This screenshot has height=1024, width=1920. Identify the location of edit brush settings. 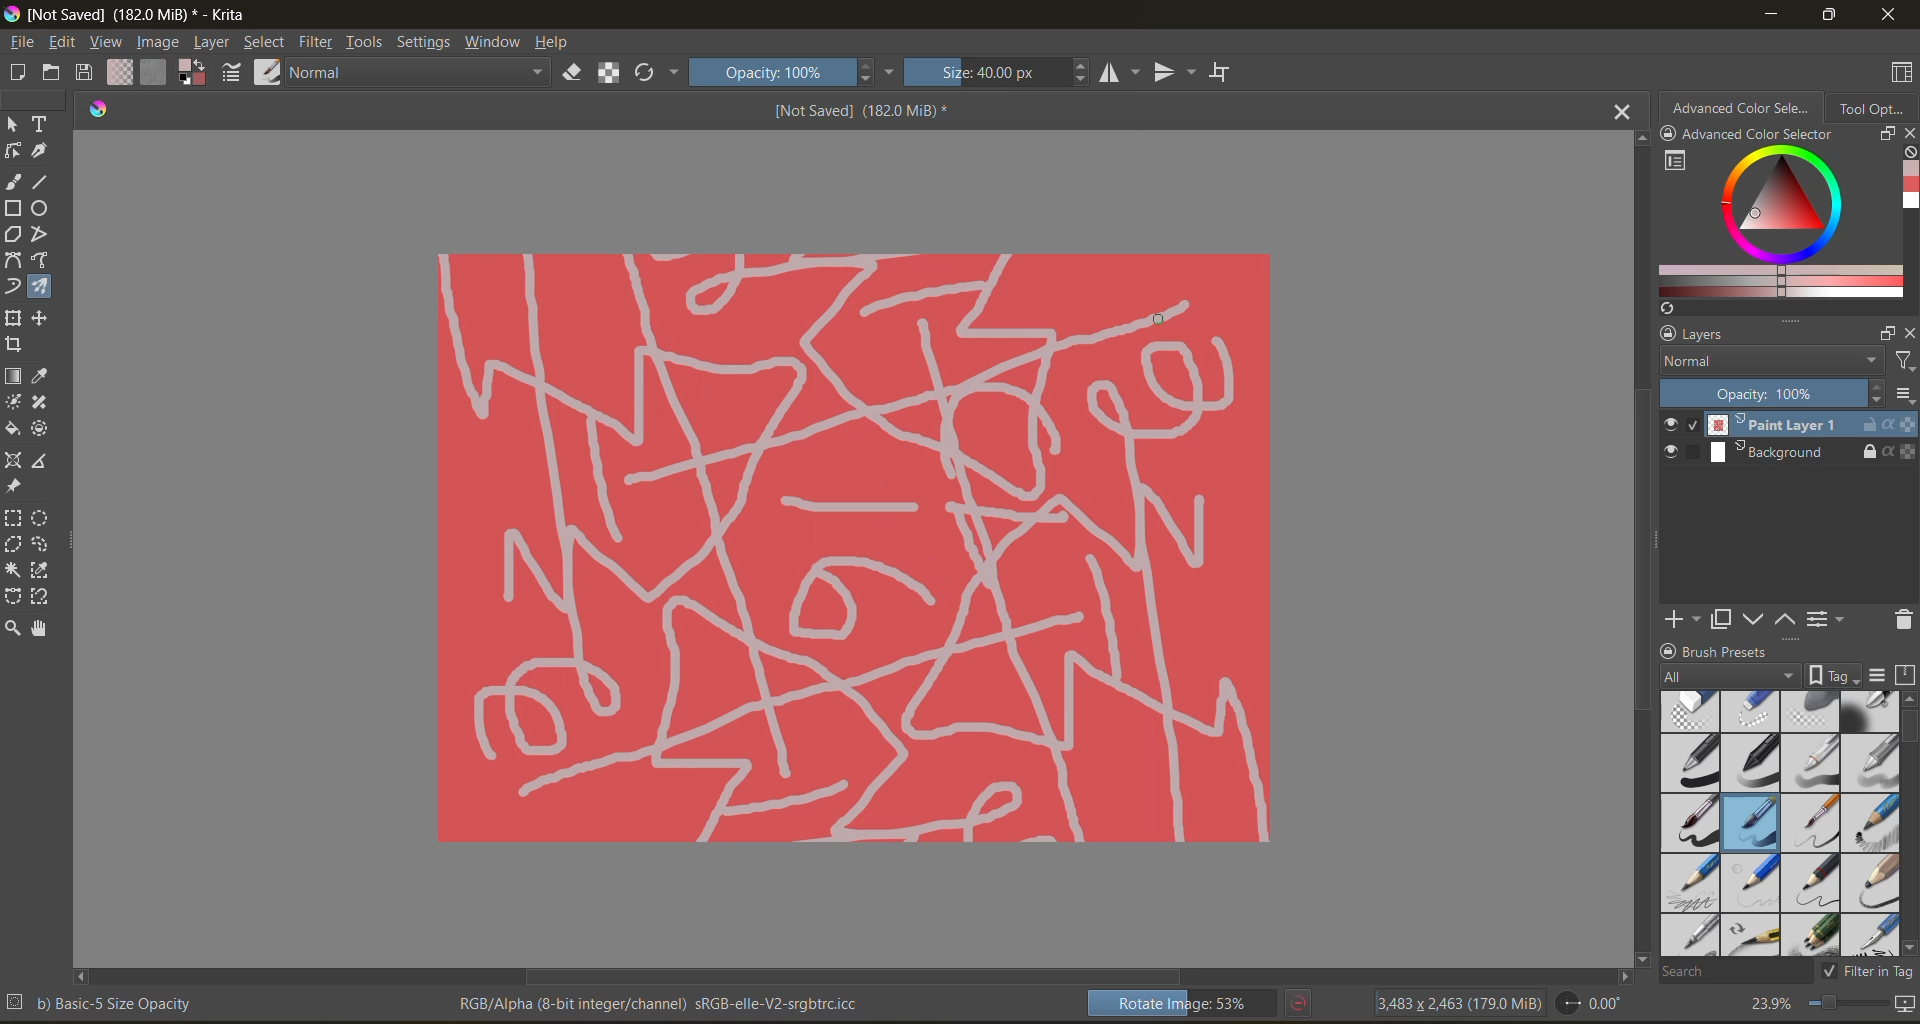
(232, 75).